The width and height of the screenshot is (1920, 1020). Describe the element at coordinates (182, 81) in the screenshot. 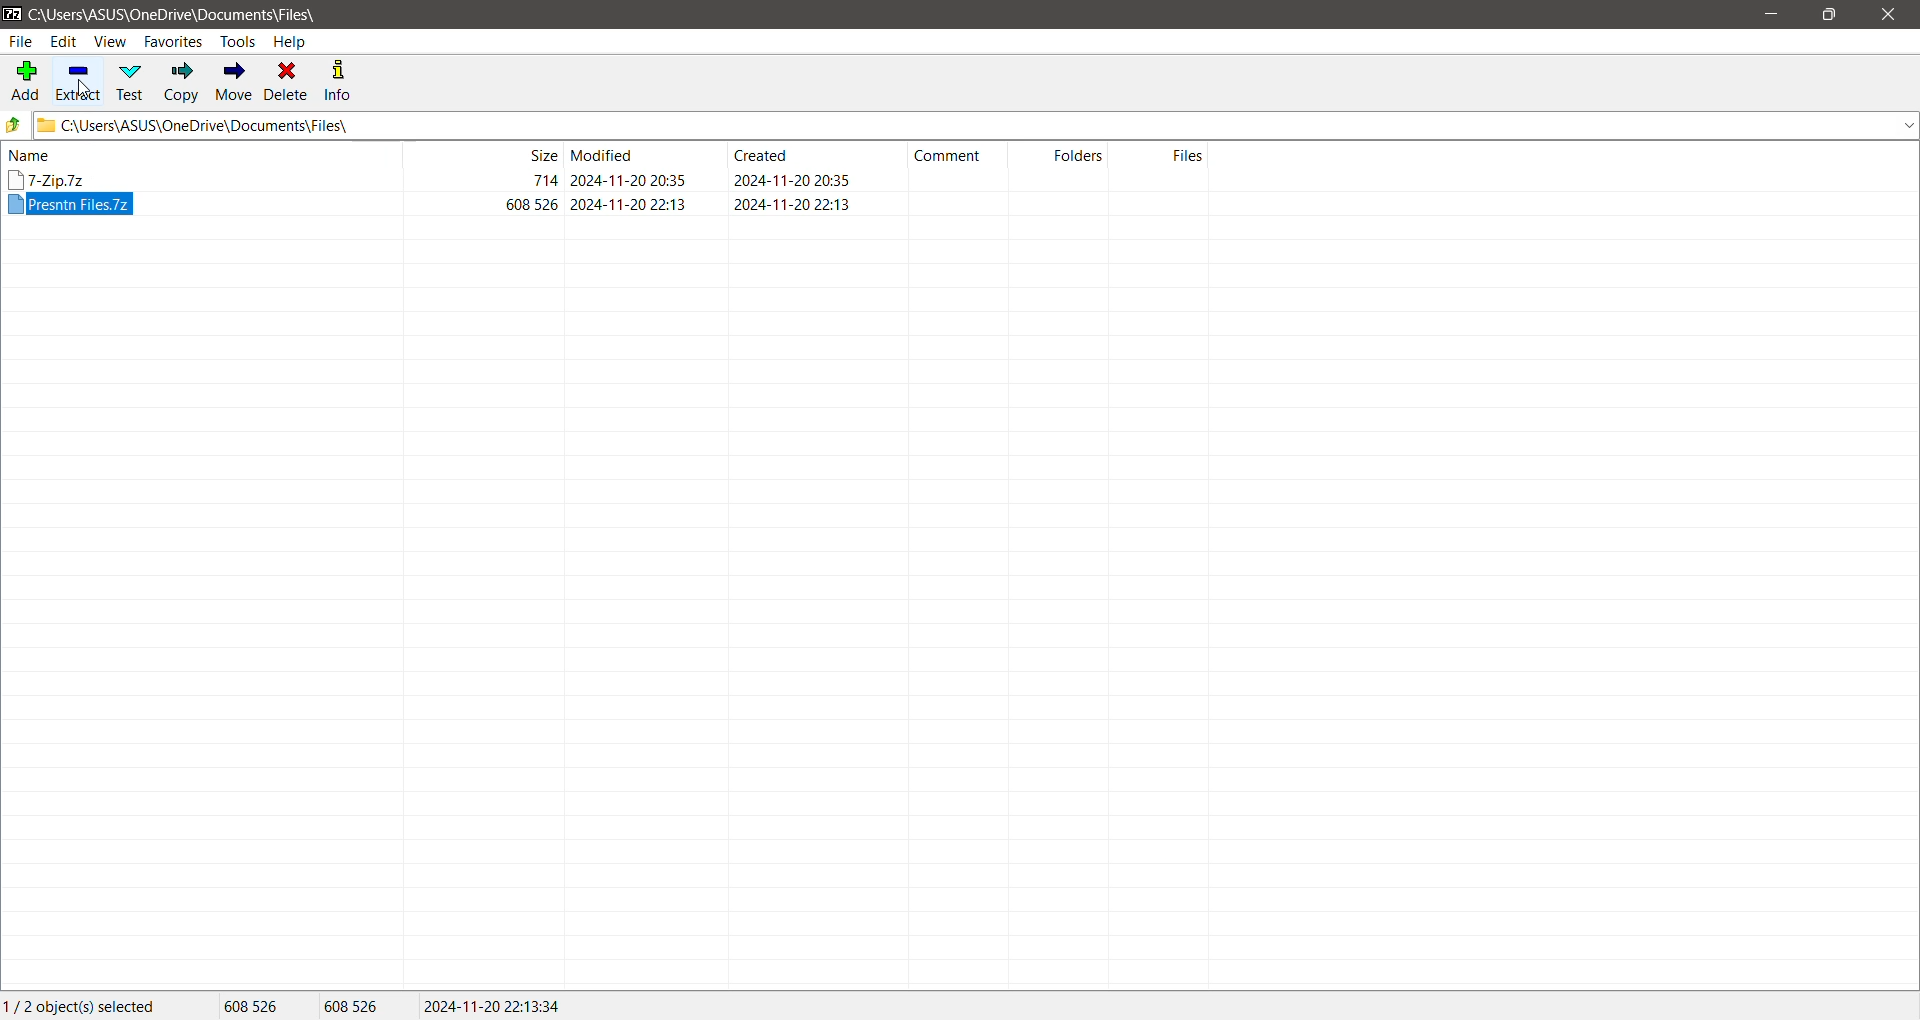

I see `Copy` at that location.